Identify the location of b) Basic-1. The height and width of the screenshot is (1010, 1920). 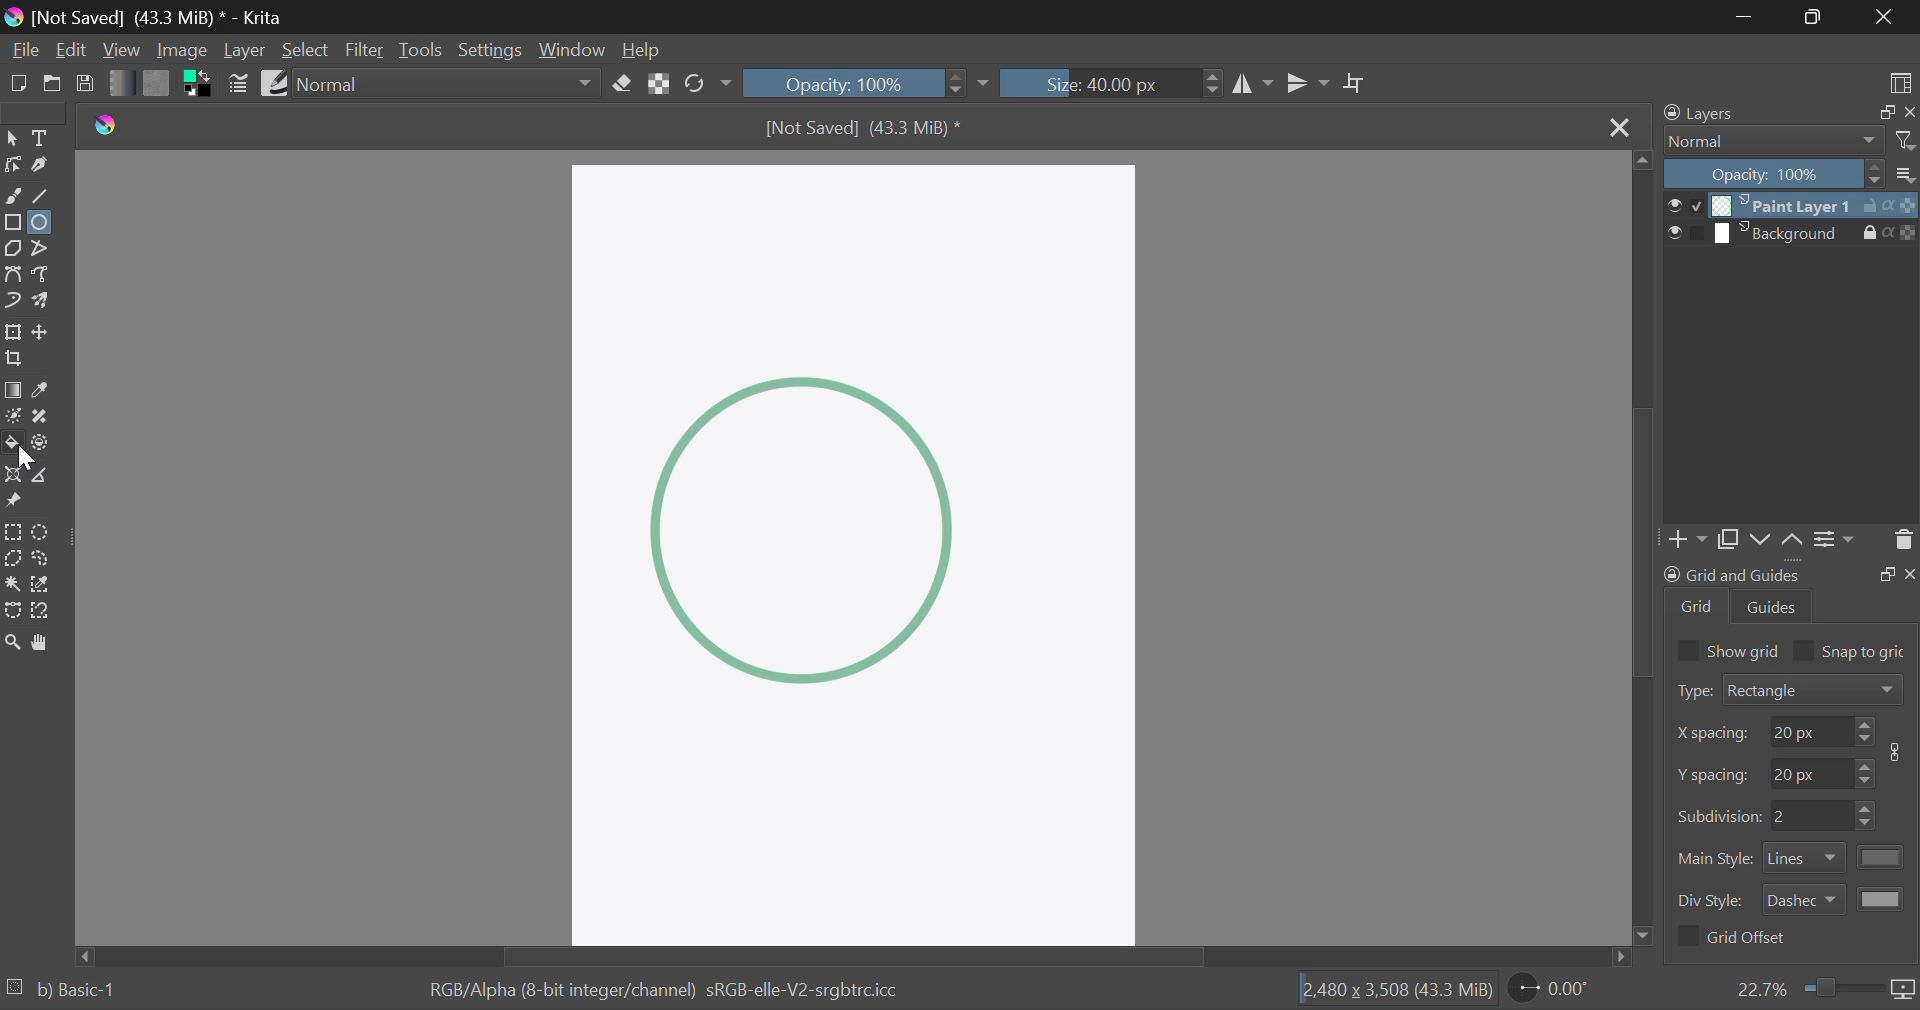
(78, 988).